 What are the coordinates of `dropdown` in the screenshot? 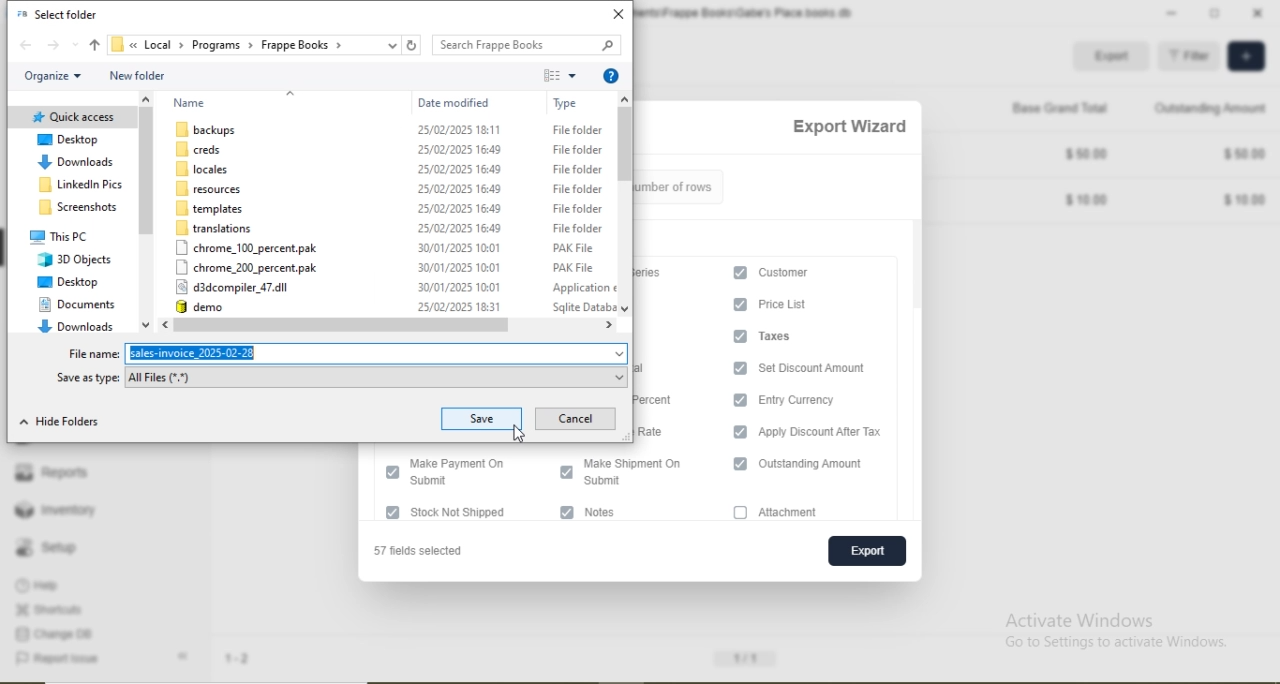 It's located at (76, 45).